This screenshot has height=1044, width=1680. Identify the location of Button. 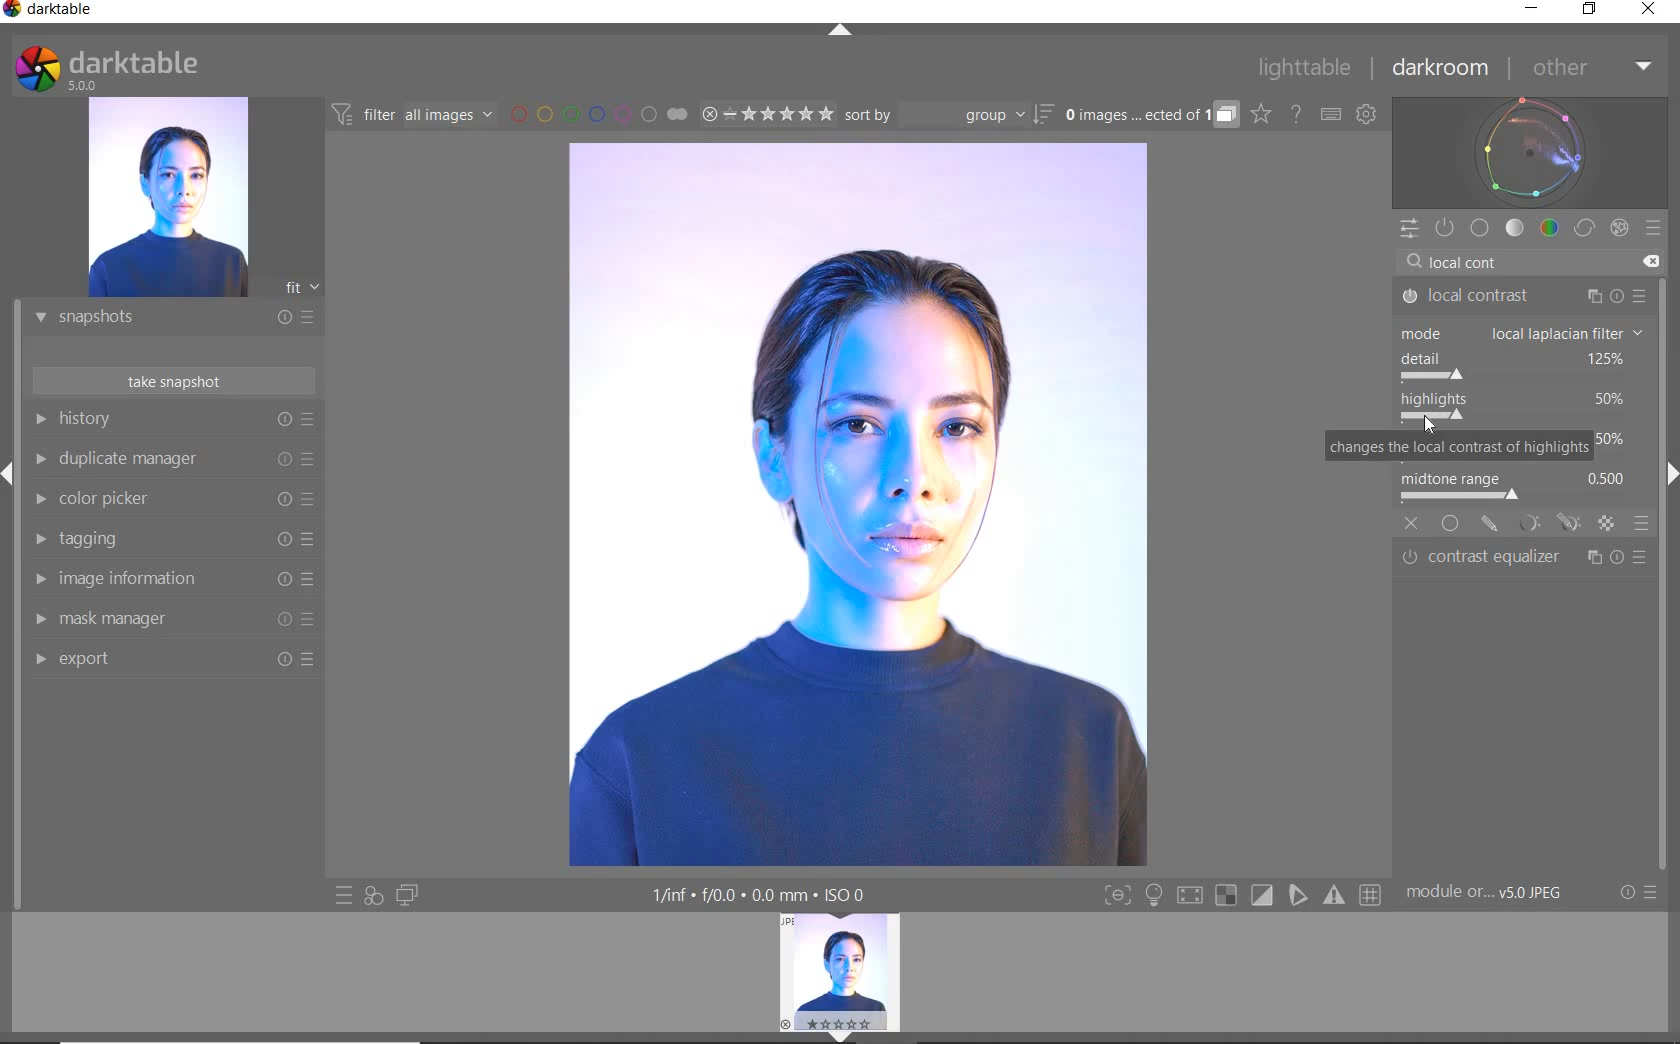
(1154, 897).